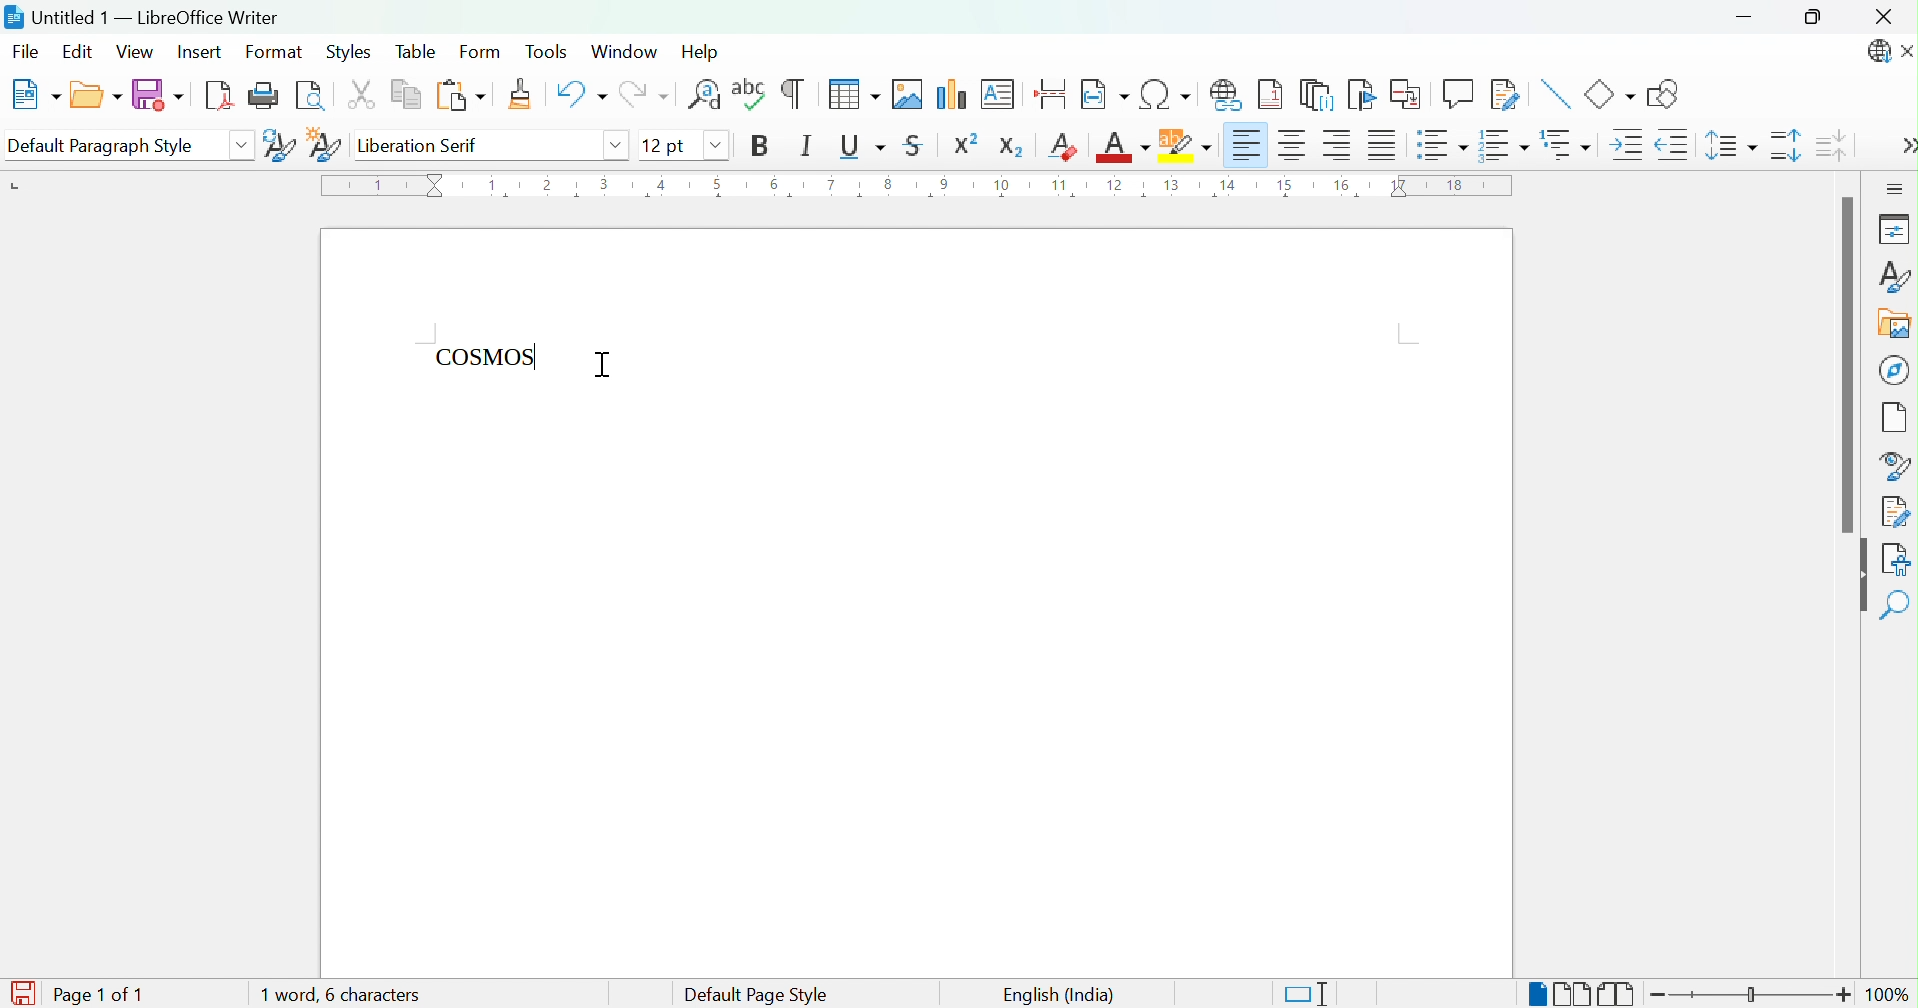  What do you see at coordinates (806, 145) in the screenshot?
I see `Italic` at bounding box center [806, 145].